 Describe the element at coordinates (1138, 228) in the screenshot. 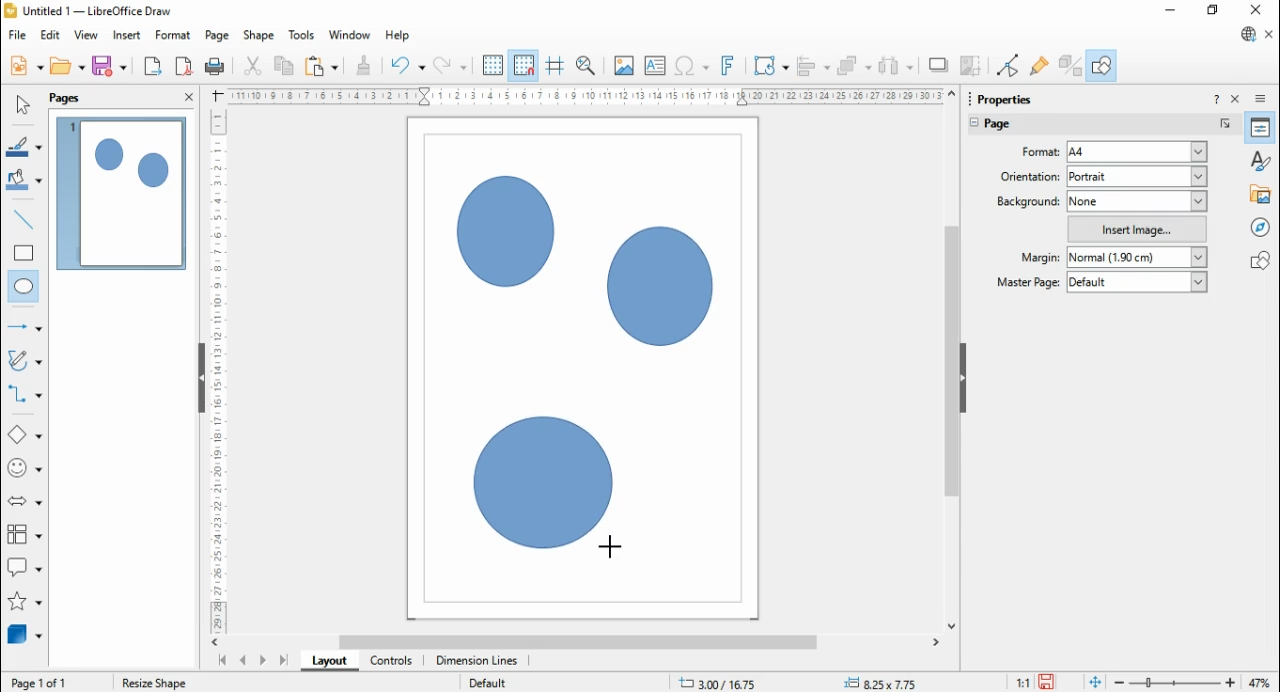

I see `insert image` at that location.